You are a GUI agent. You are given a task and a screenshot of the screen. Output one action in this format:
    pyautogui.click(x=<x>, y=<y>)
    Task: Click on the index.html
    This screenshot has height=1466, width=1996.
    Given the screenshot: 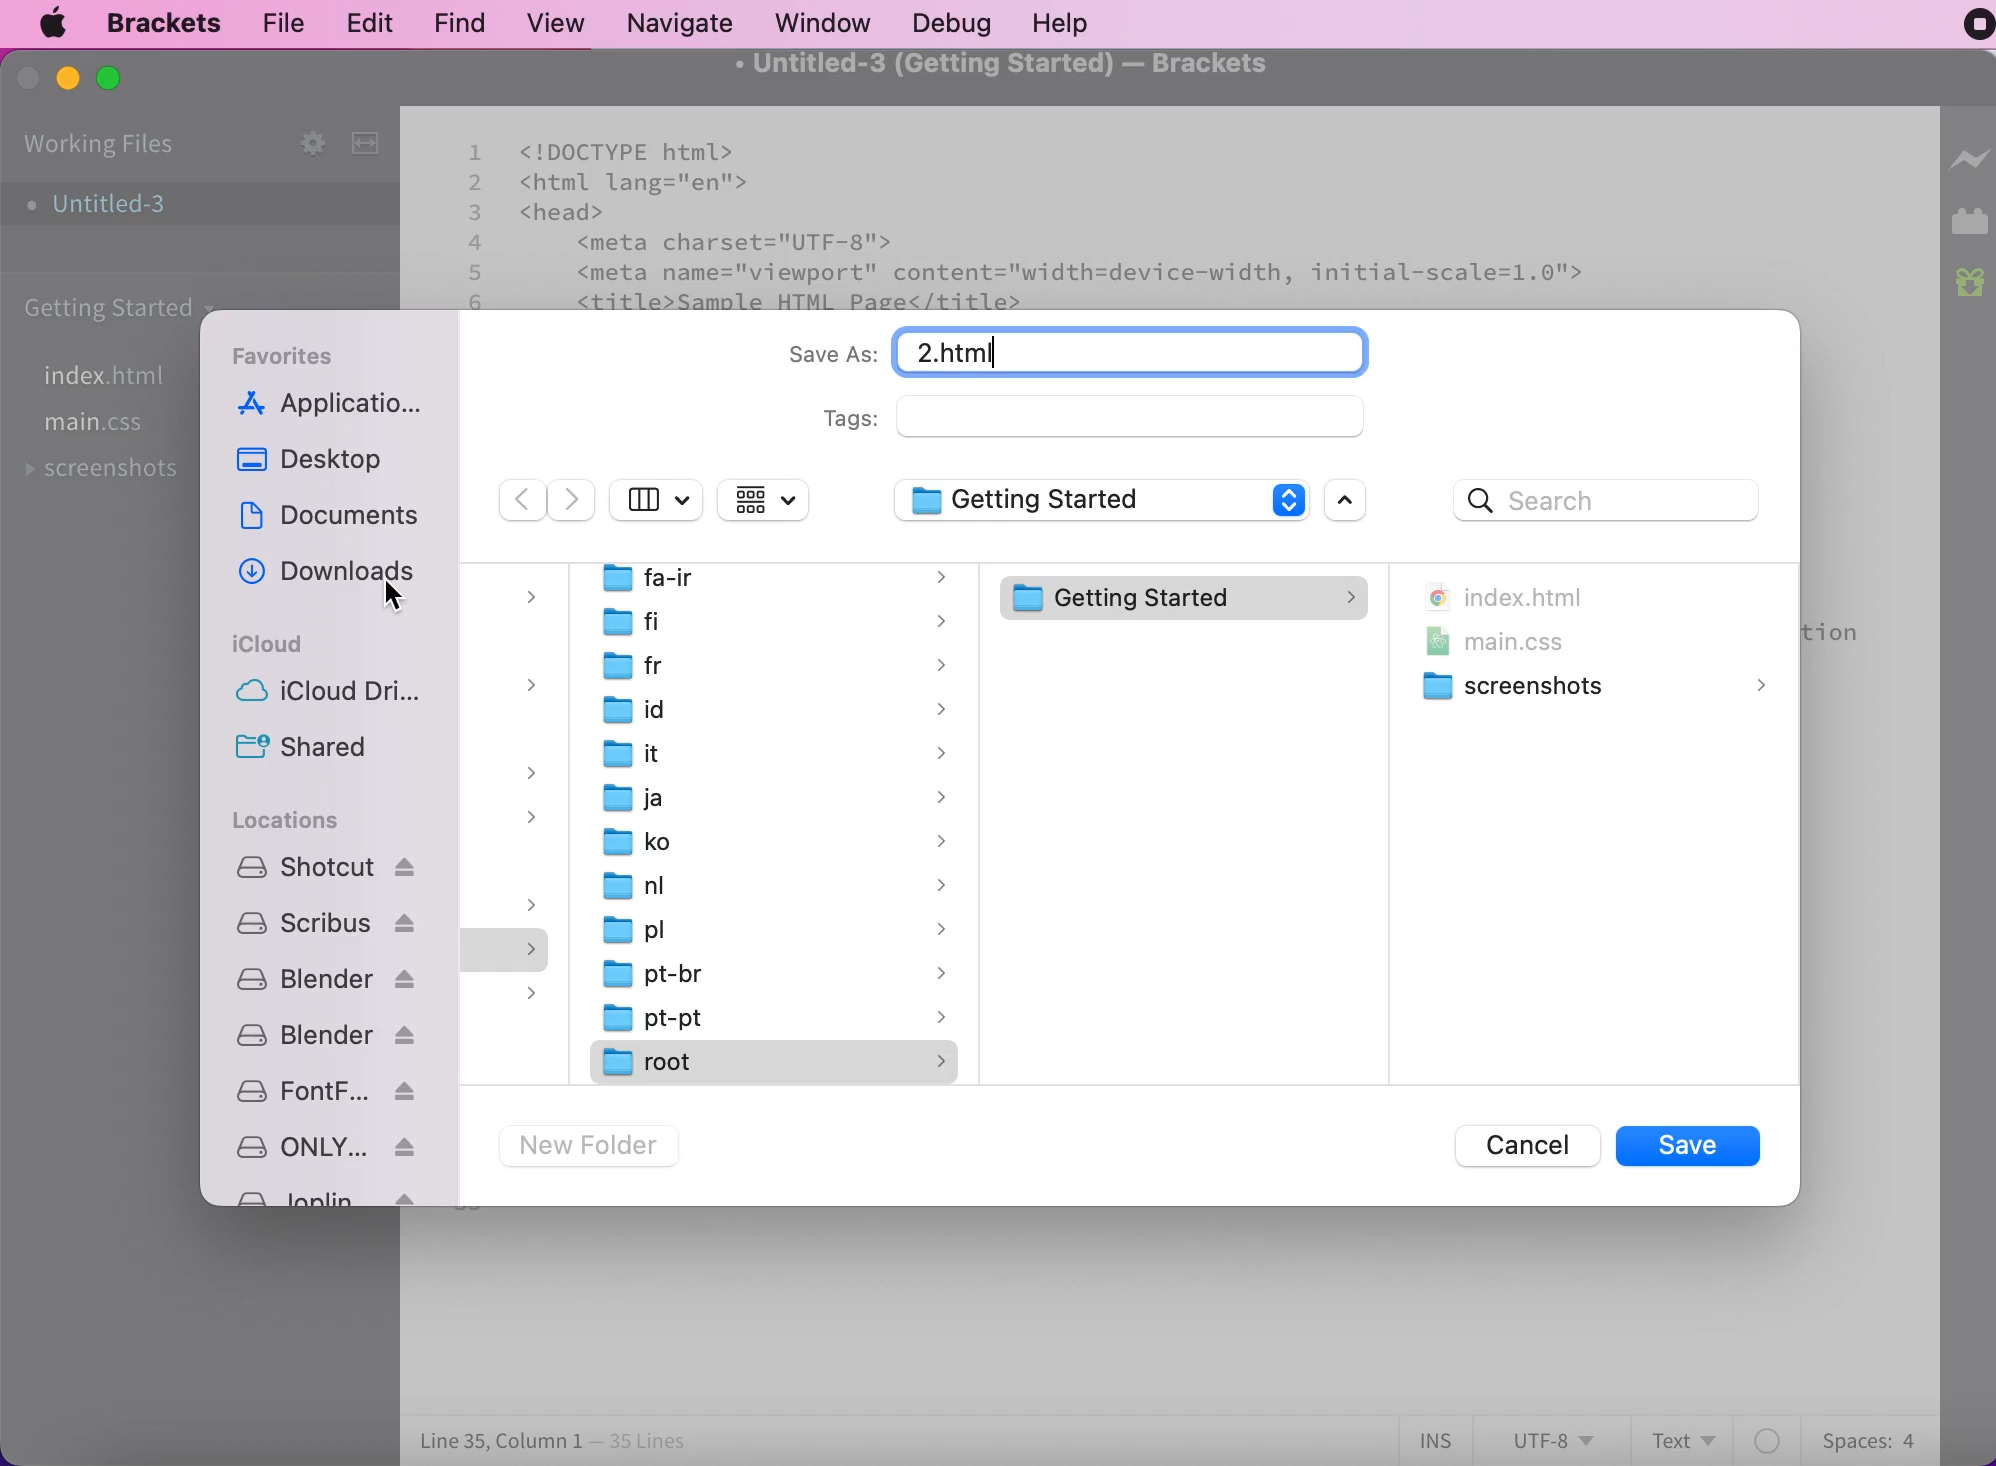 What is the action you would take?
    pyautogui.click(x=1523, y=596)
    